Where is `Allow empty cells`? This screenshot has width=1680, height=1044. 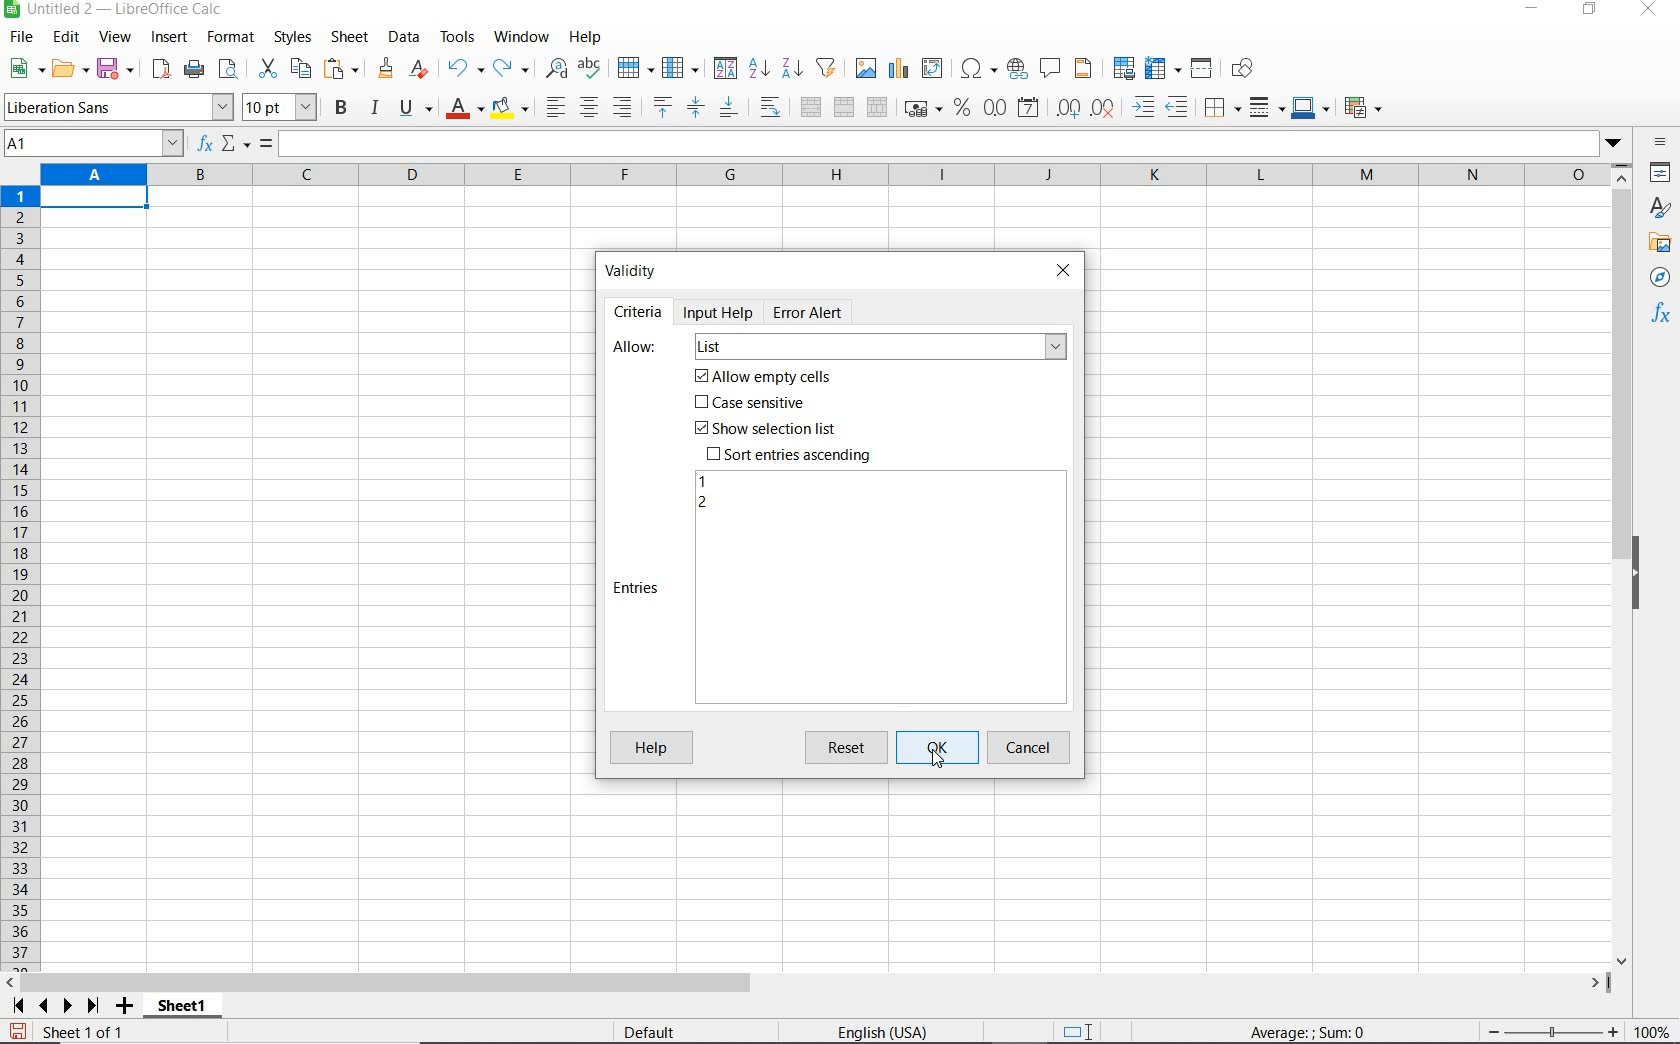 Allow empty cells is located at coordinates (765, 377).